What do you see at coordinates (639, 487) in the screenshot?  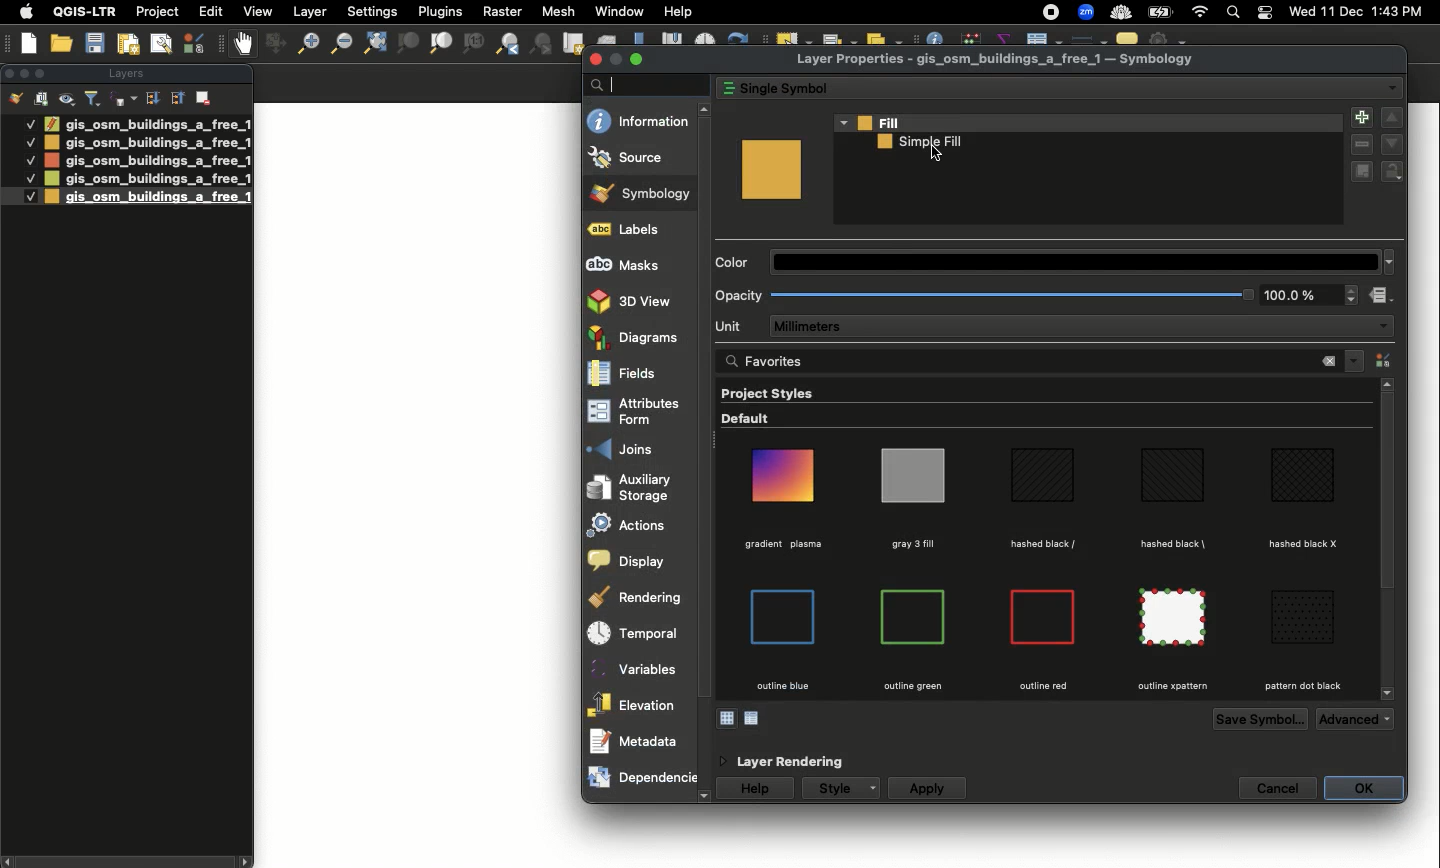 I see `Auxiliary storage` at bounding box center [639, 487].